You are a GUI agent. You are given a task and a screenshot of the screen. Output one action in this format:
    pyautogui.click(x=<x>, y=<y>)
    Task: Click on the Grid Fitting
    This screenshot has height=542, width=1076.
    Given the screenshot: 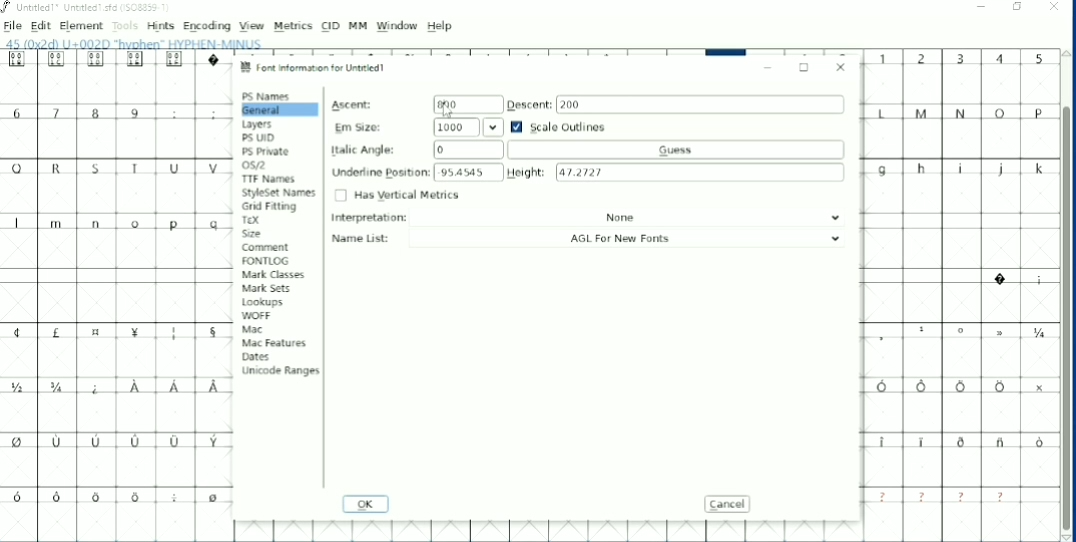 What is the action you would take?
    pyautogui.click(x=271, y=207)
    